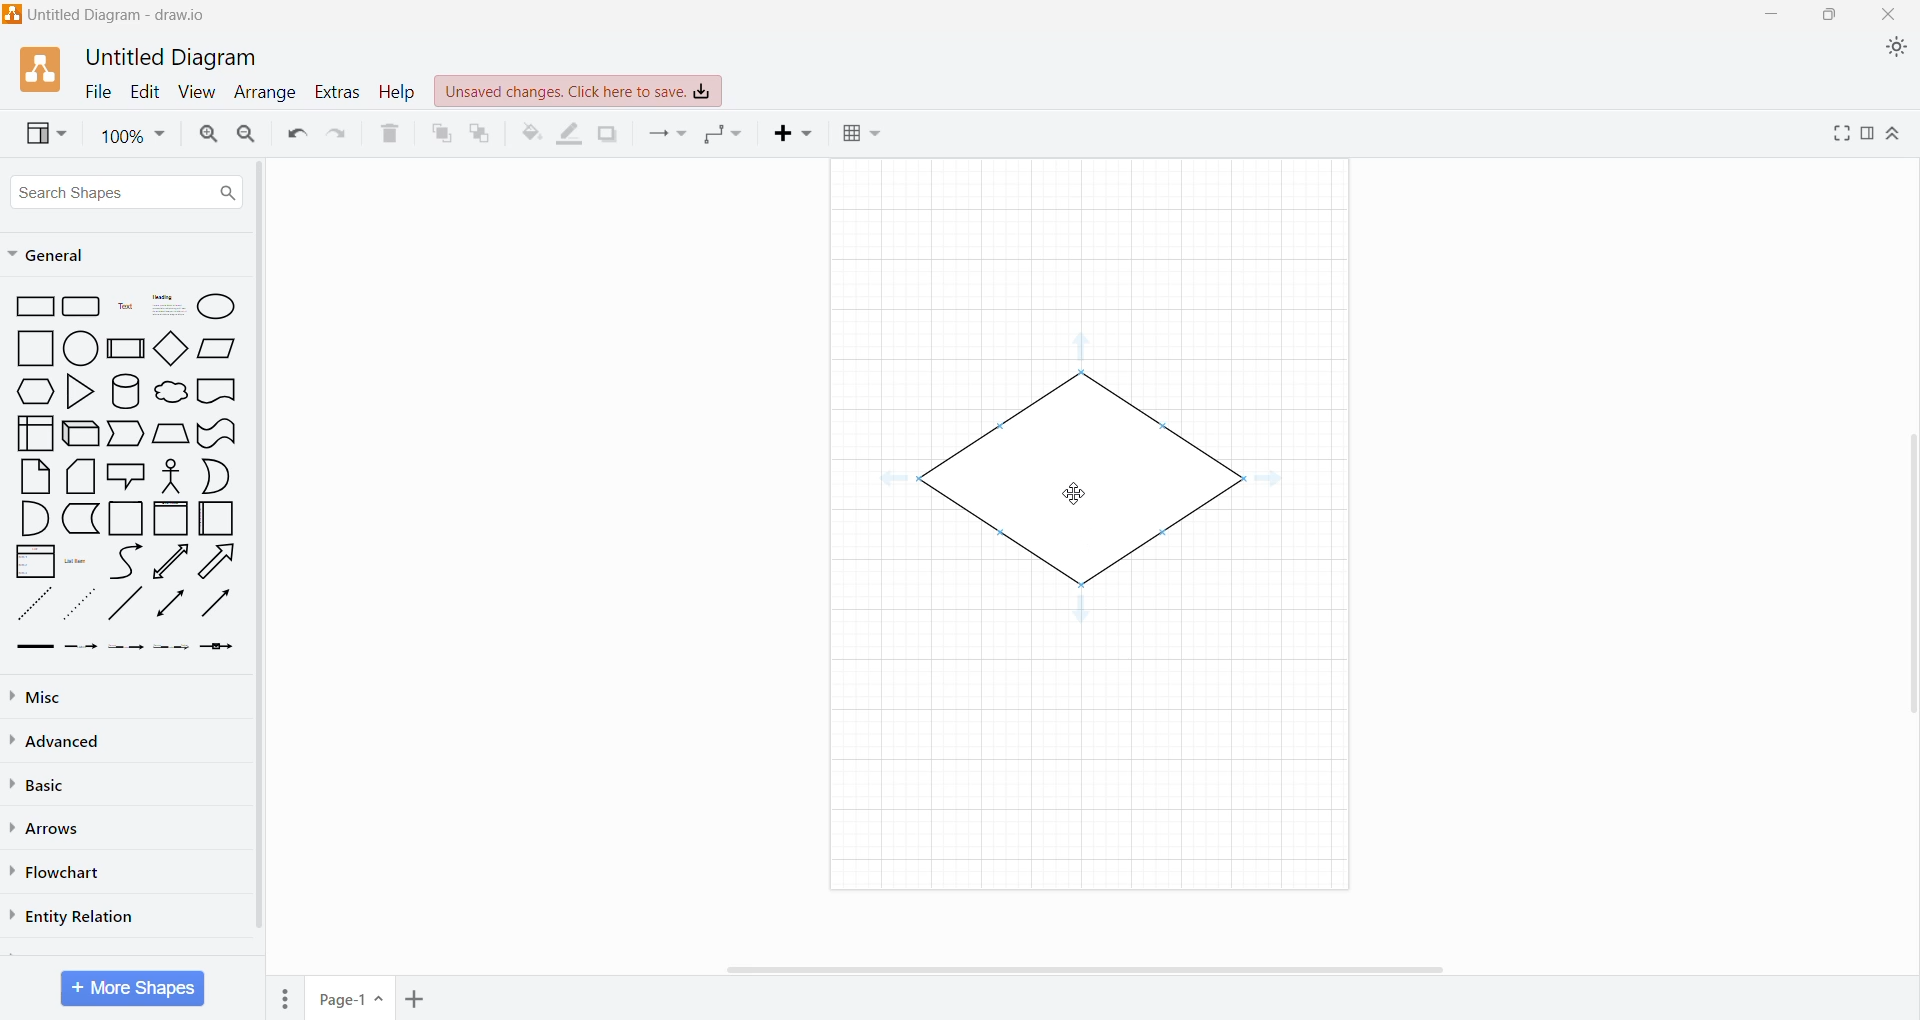 The width and height of the screenshot is (1920, 1020). Describe the element at coordinates (530, 134) in the screenshot. I see `Fill Color` at that location.